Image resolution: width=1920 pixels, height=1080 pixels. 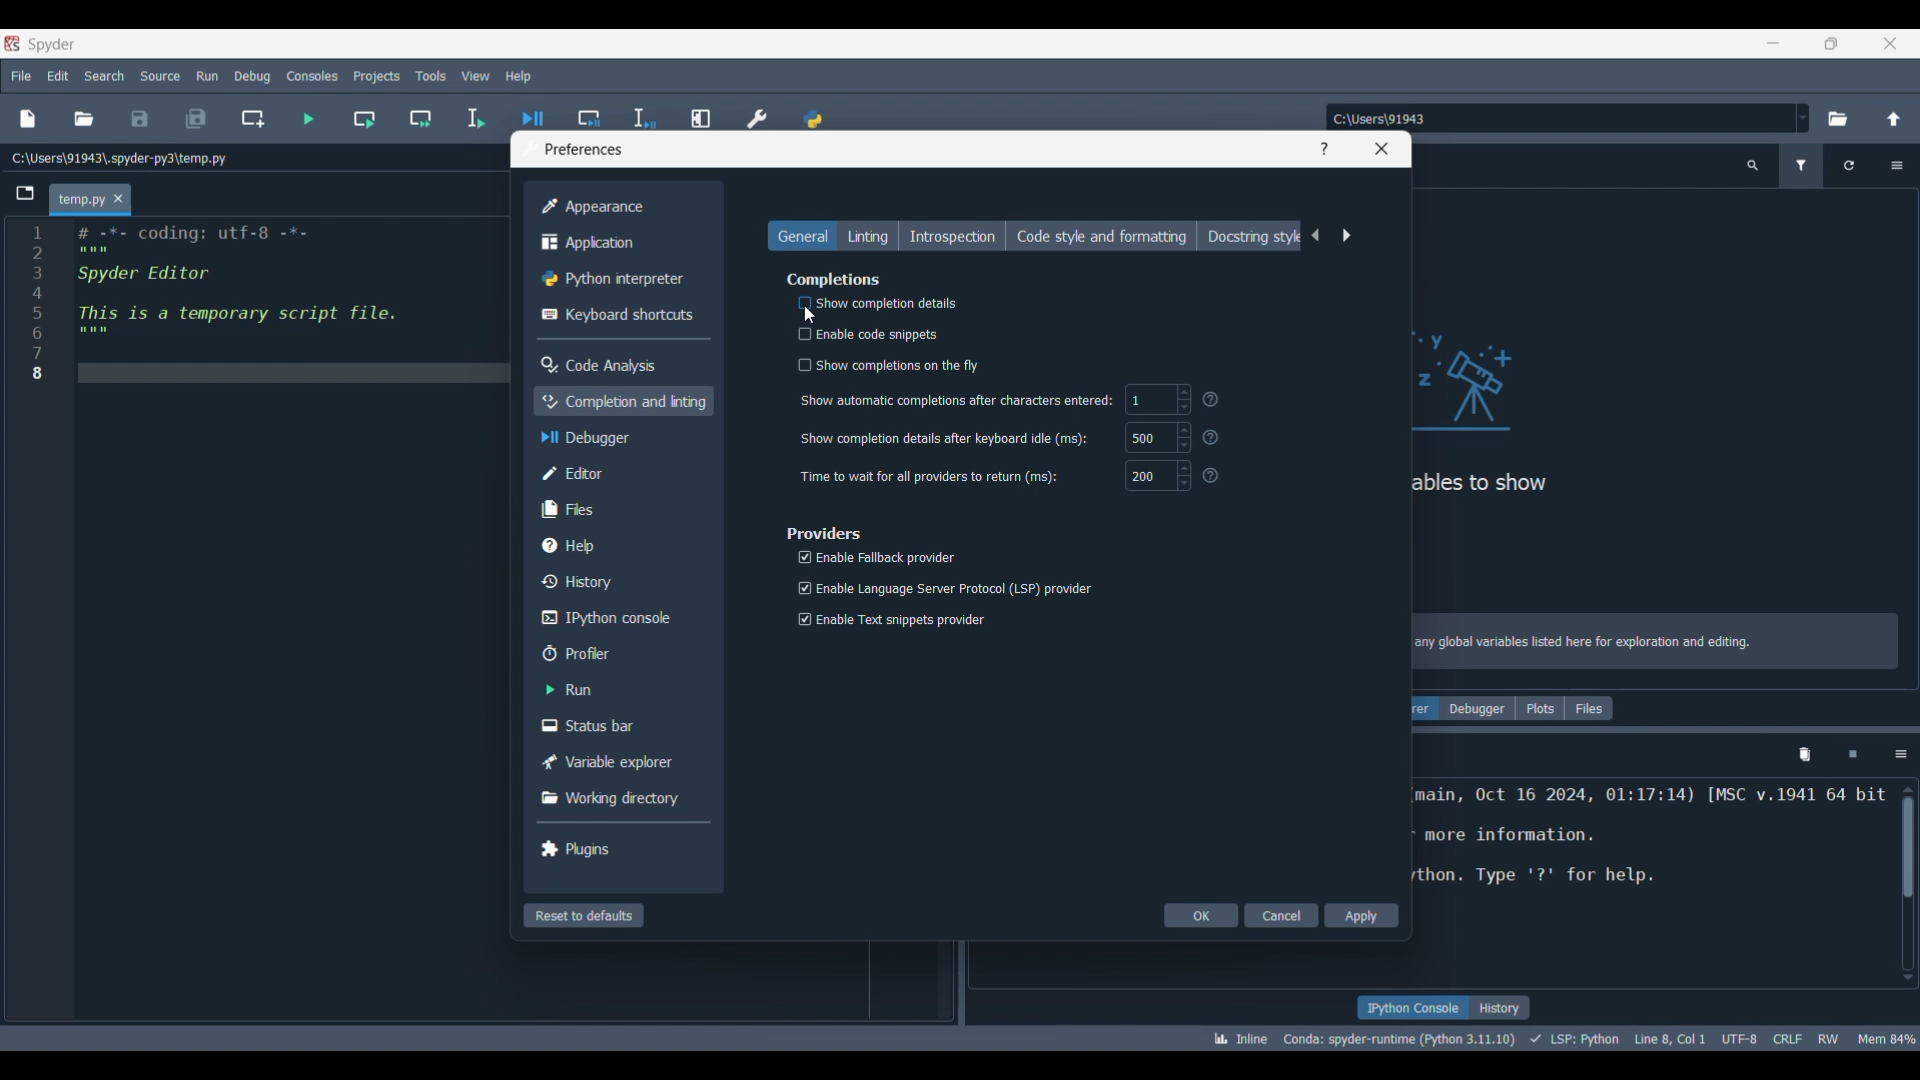 What do you see at coordinates (944, 439) in the screenshot?
I see `Show completion details after keyboard idle (ms):` at bounding box center [944, 439].